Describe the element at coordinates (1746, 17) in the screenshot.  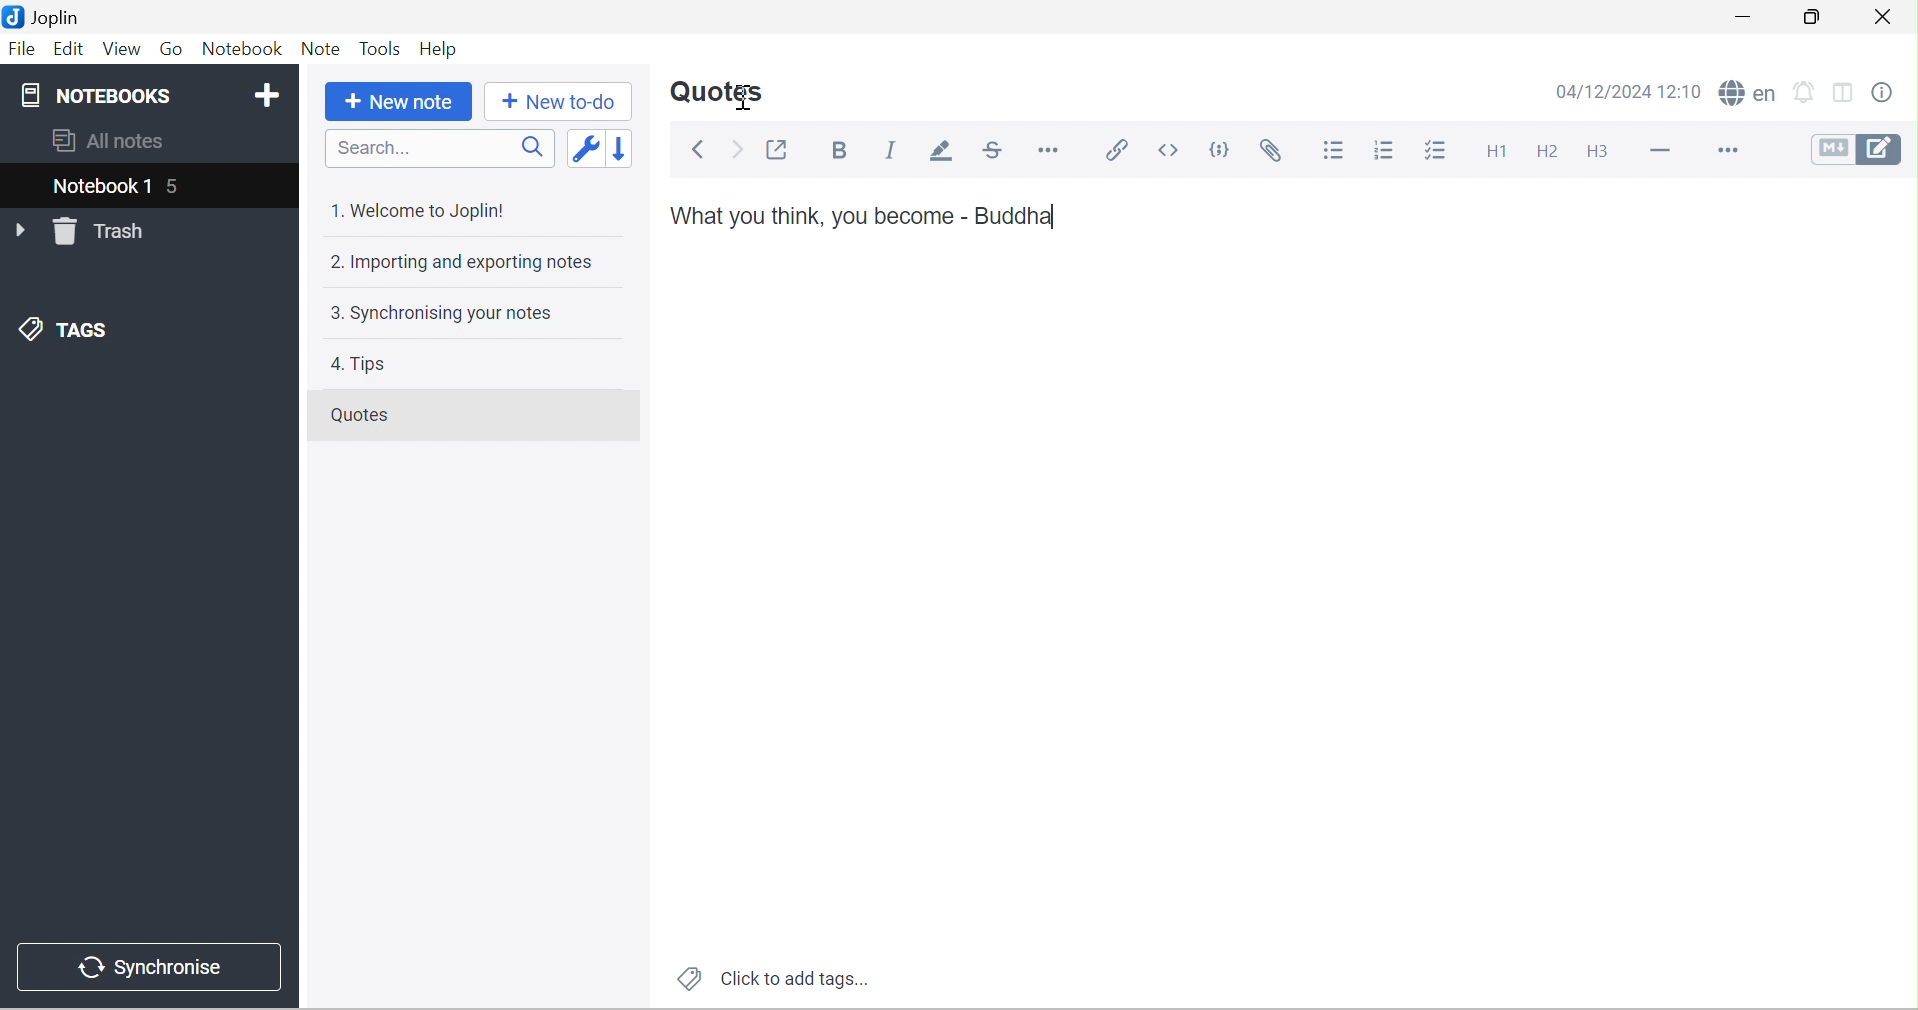
I see `Minimize` at that location.